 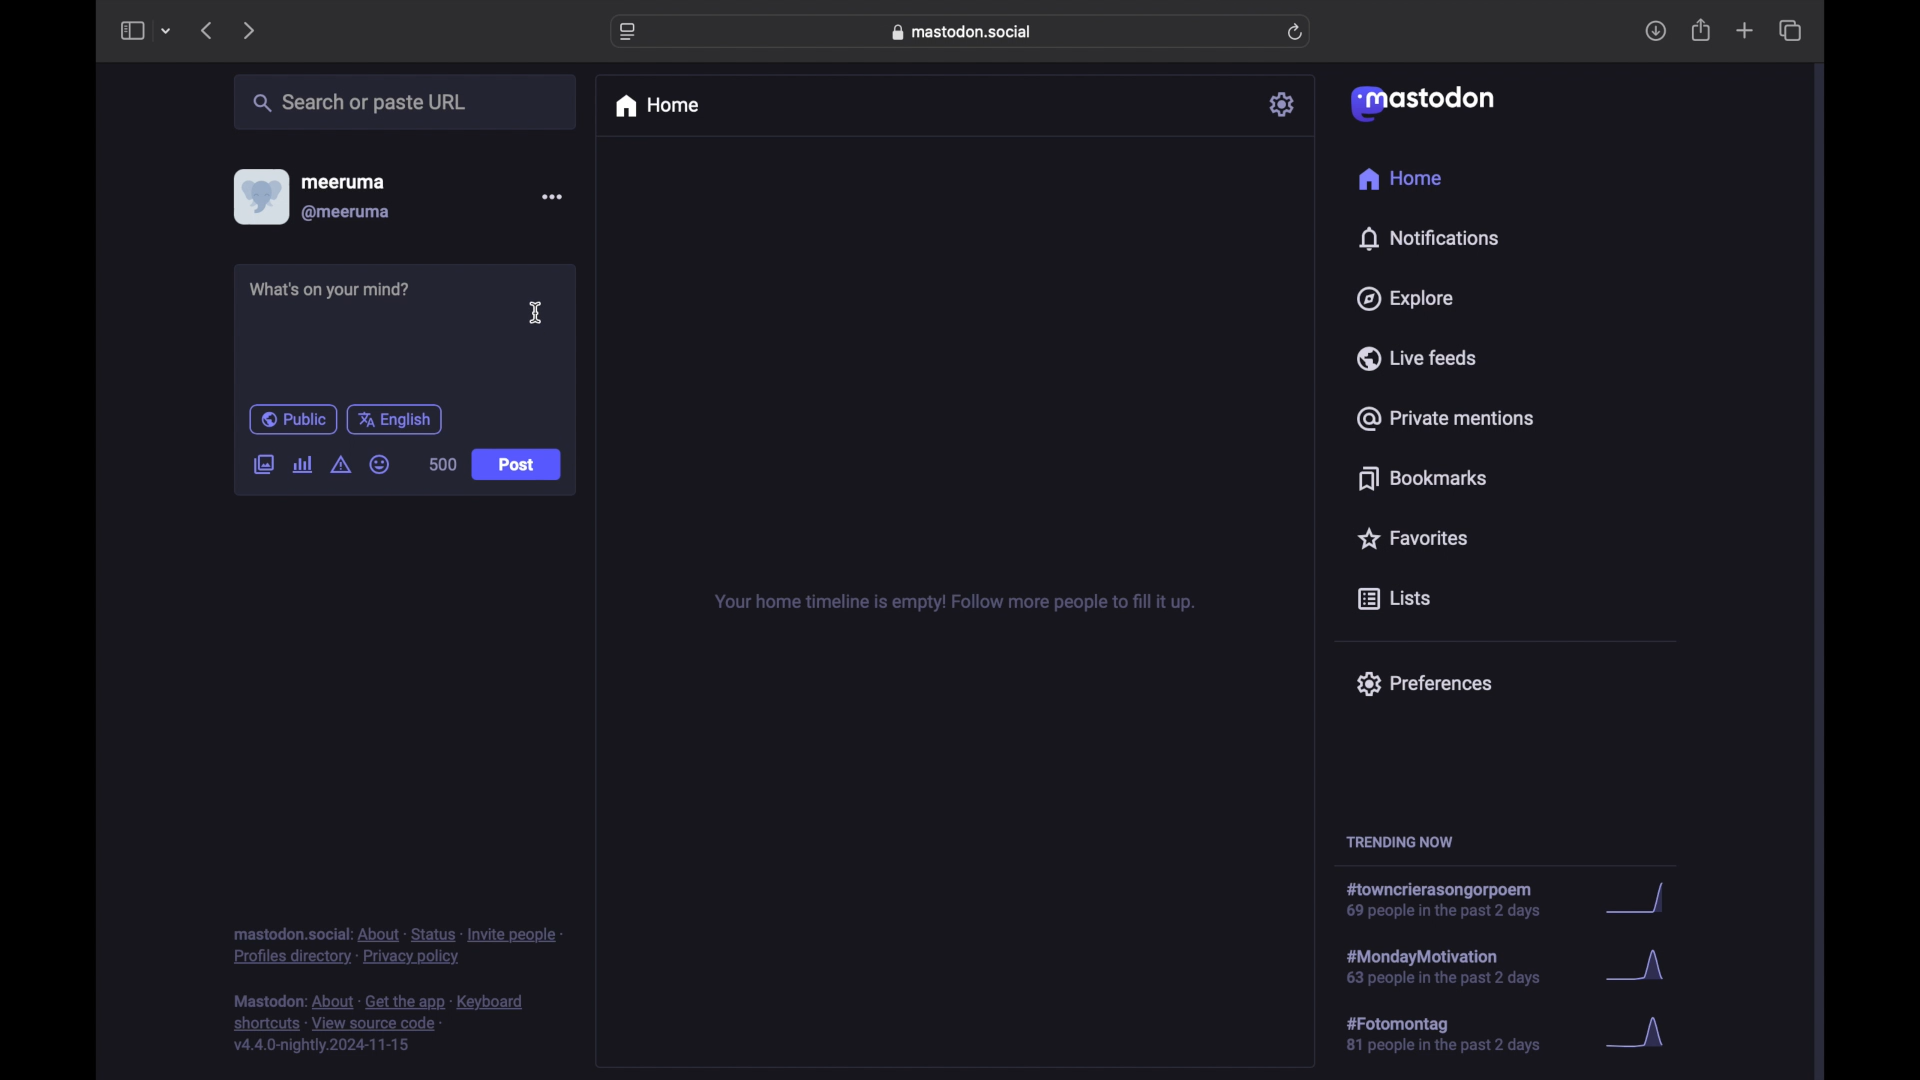 I want to click on graph, so click(x=1635, y=900).